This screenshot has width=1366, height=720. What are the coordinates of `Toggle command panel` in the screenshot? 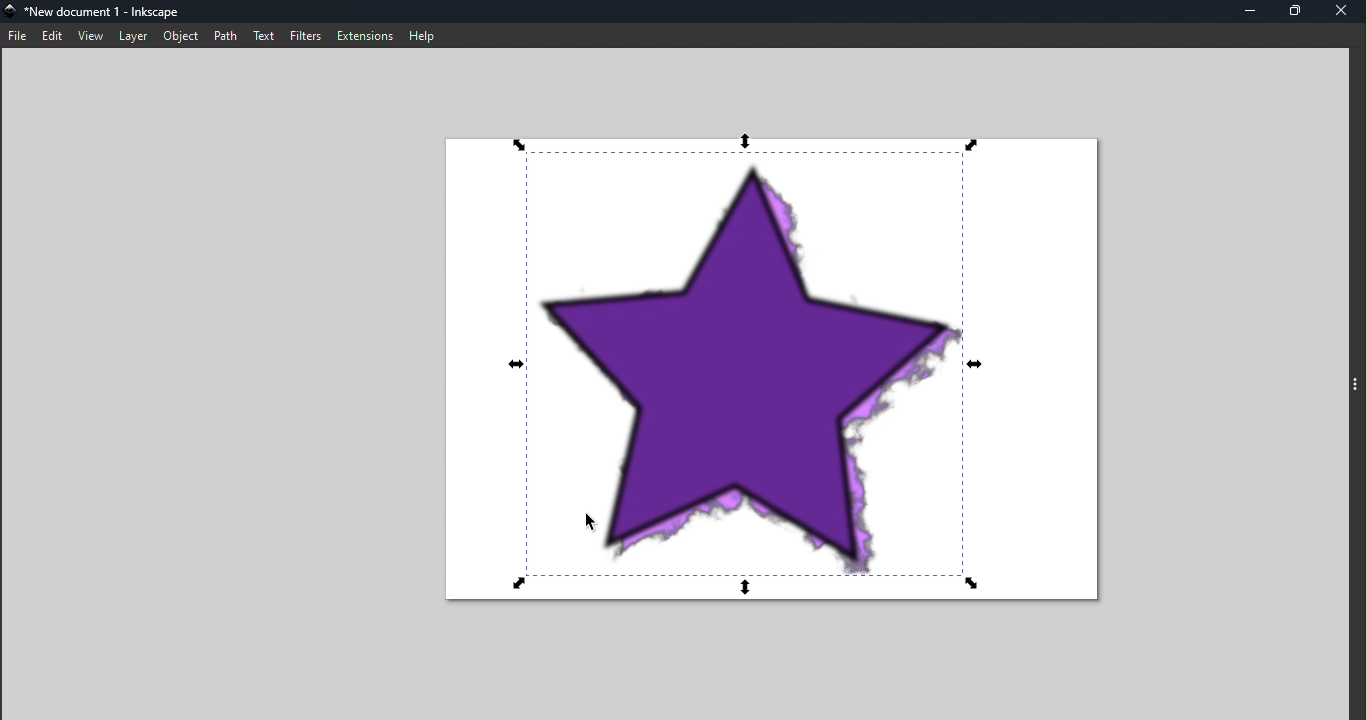 It's located at (1353, 384).